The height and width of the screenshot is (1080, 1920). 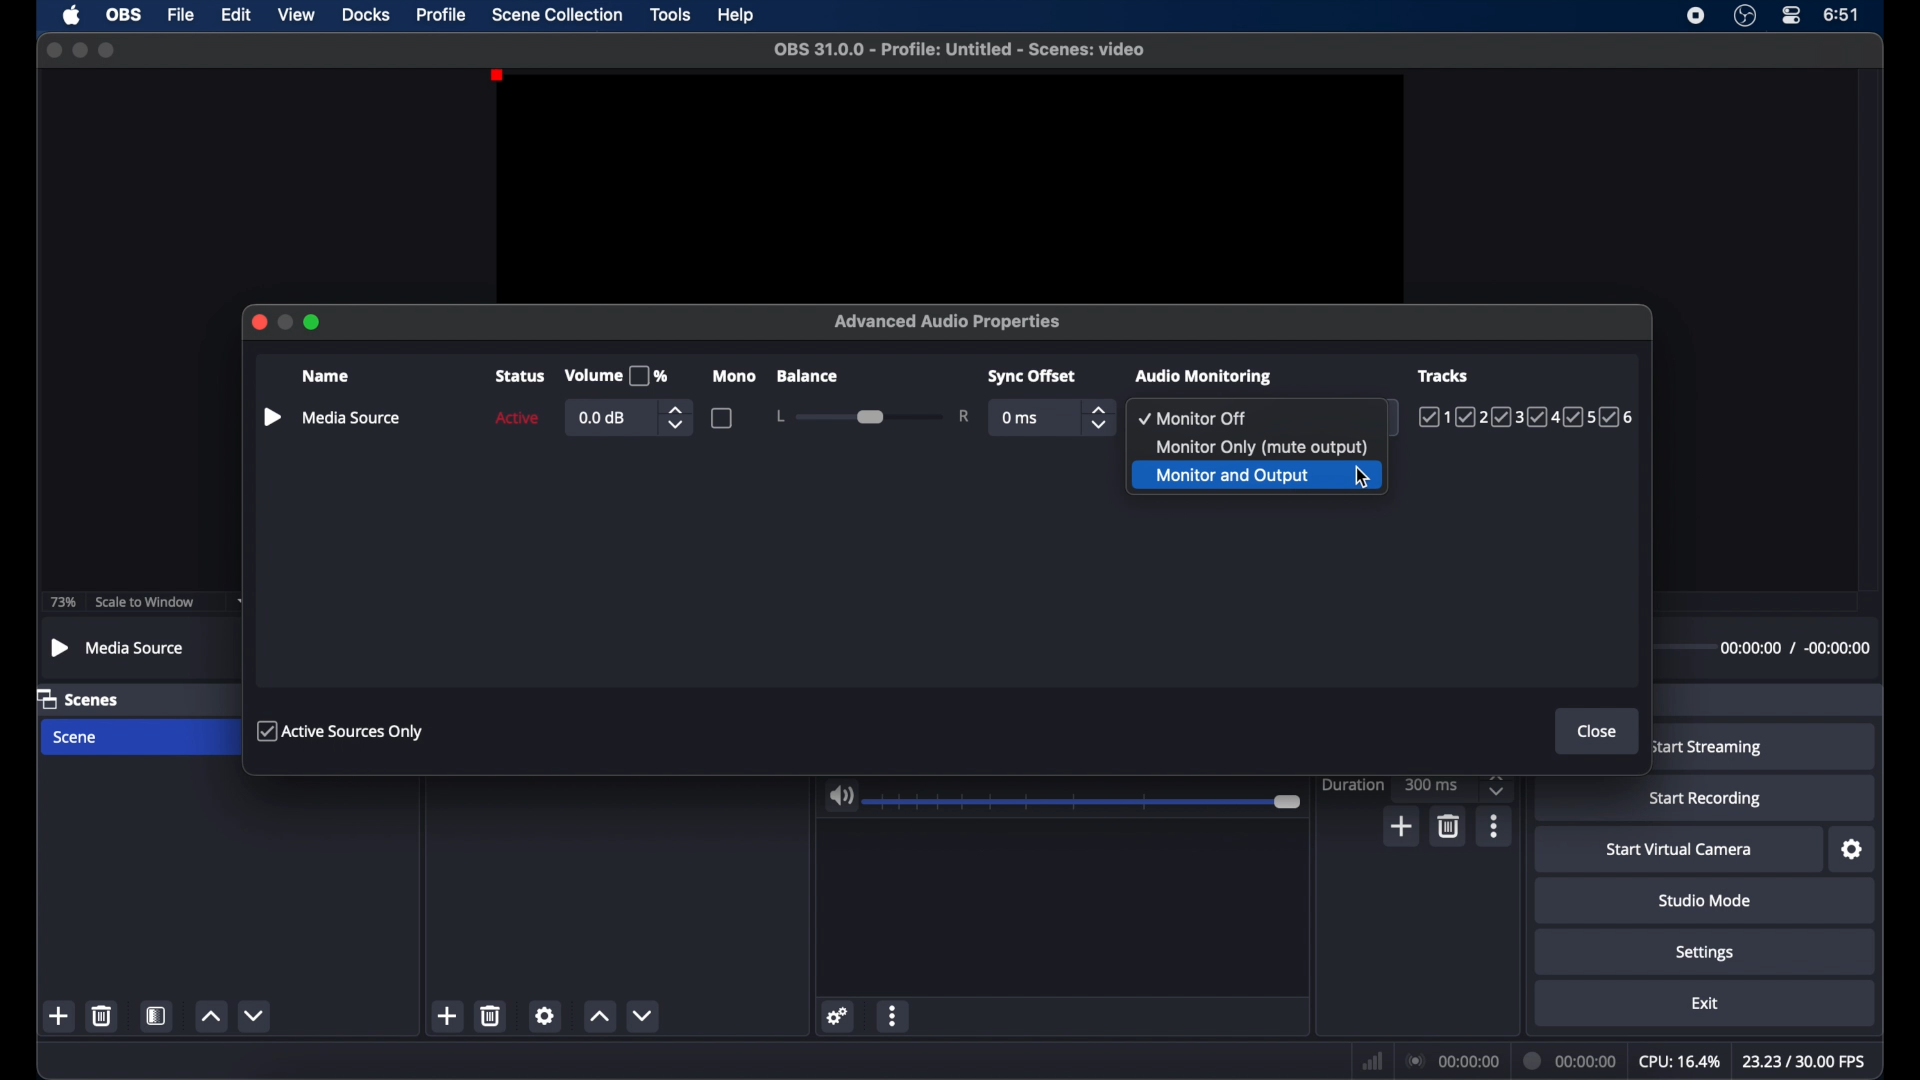 What do you see at coordinates (1354, 786) in the screenshot?
I see `duration` at bounding box center [1354, 786].